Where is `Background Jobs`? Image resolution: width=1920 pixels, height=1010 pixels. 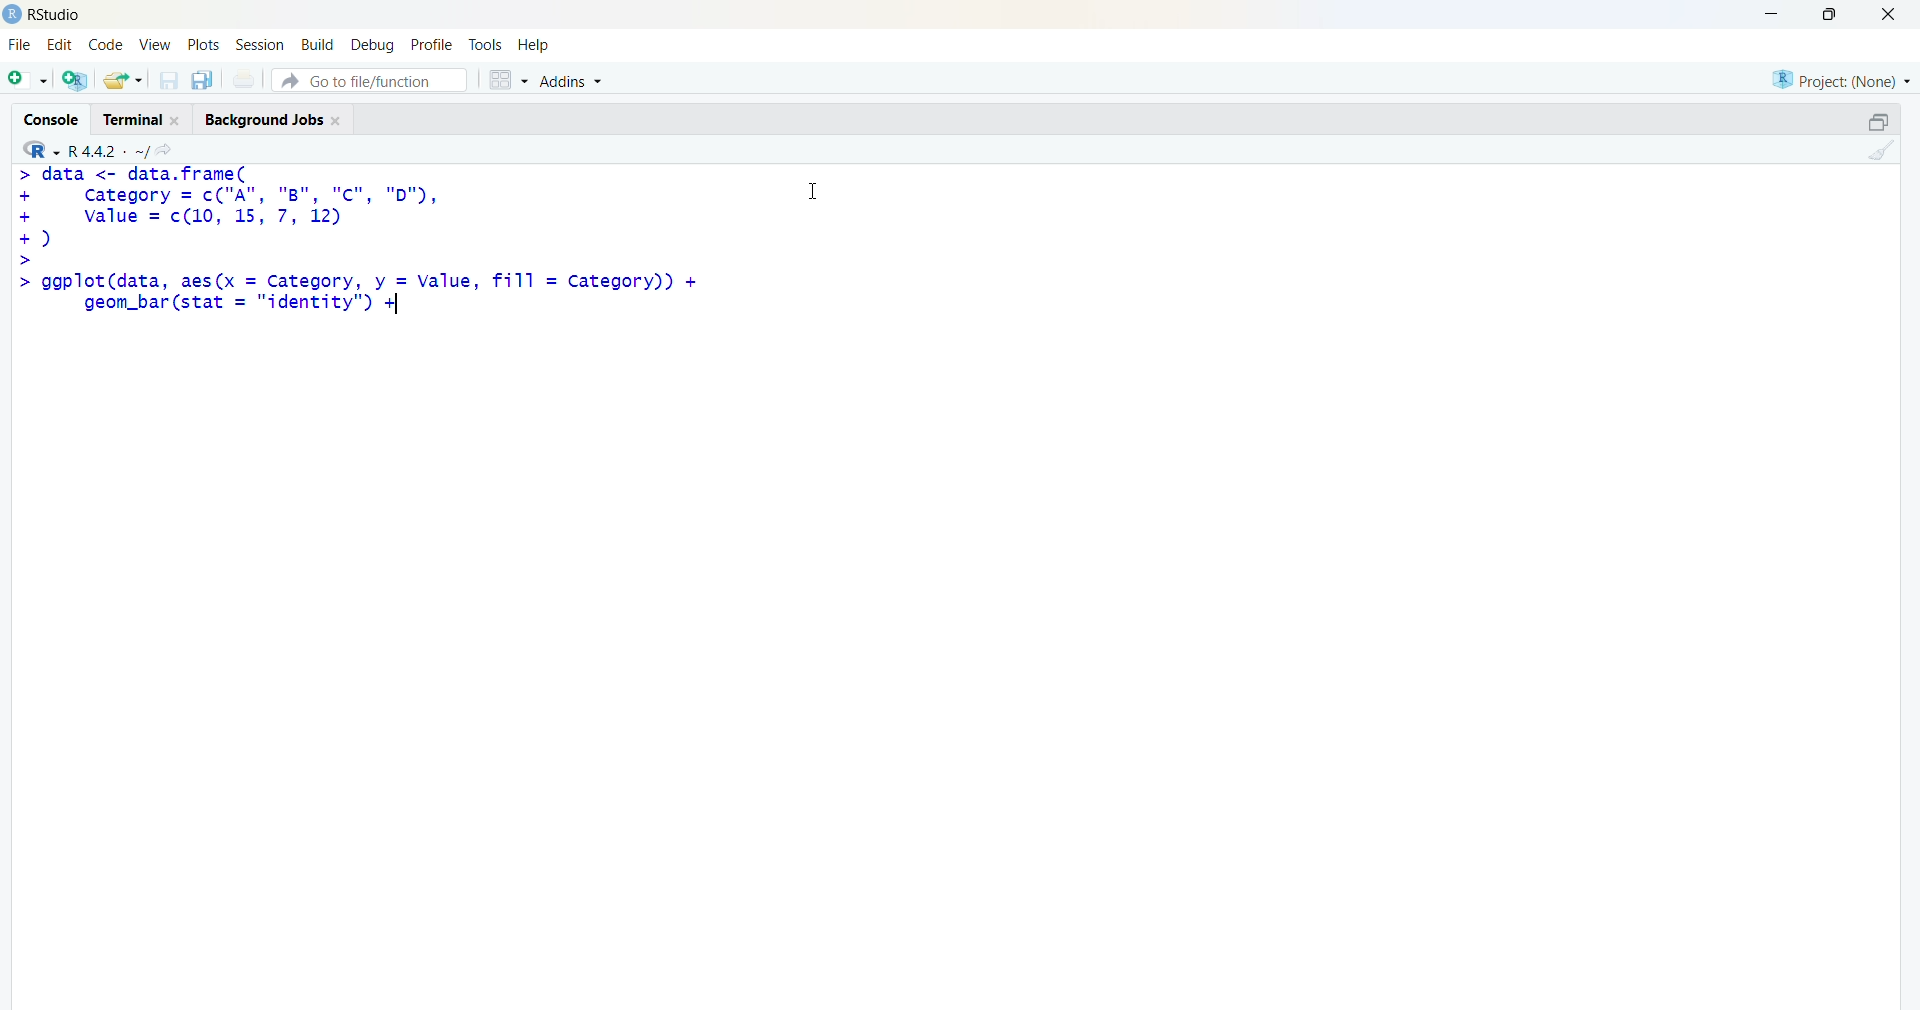 Background Jobs is located at coordinates (272, 116).